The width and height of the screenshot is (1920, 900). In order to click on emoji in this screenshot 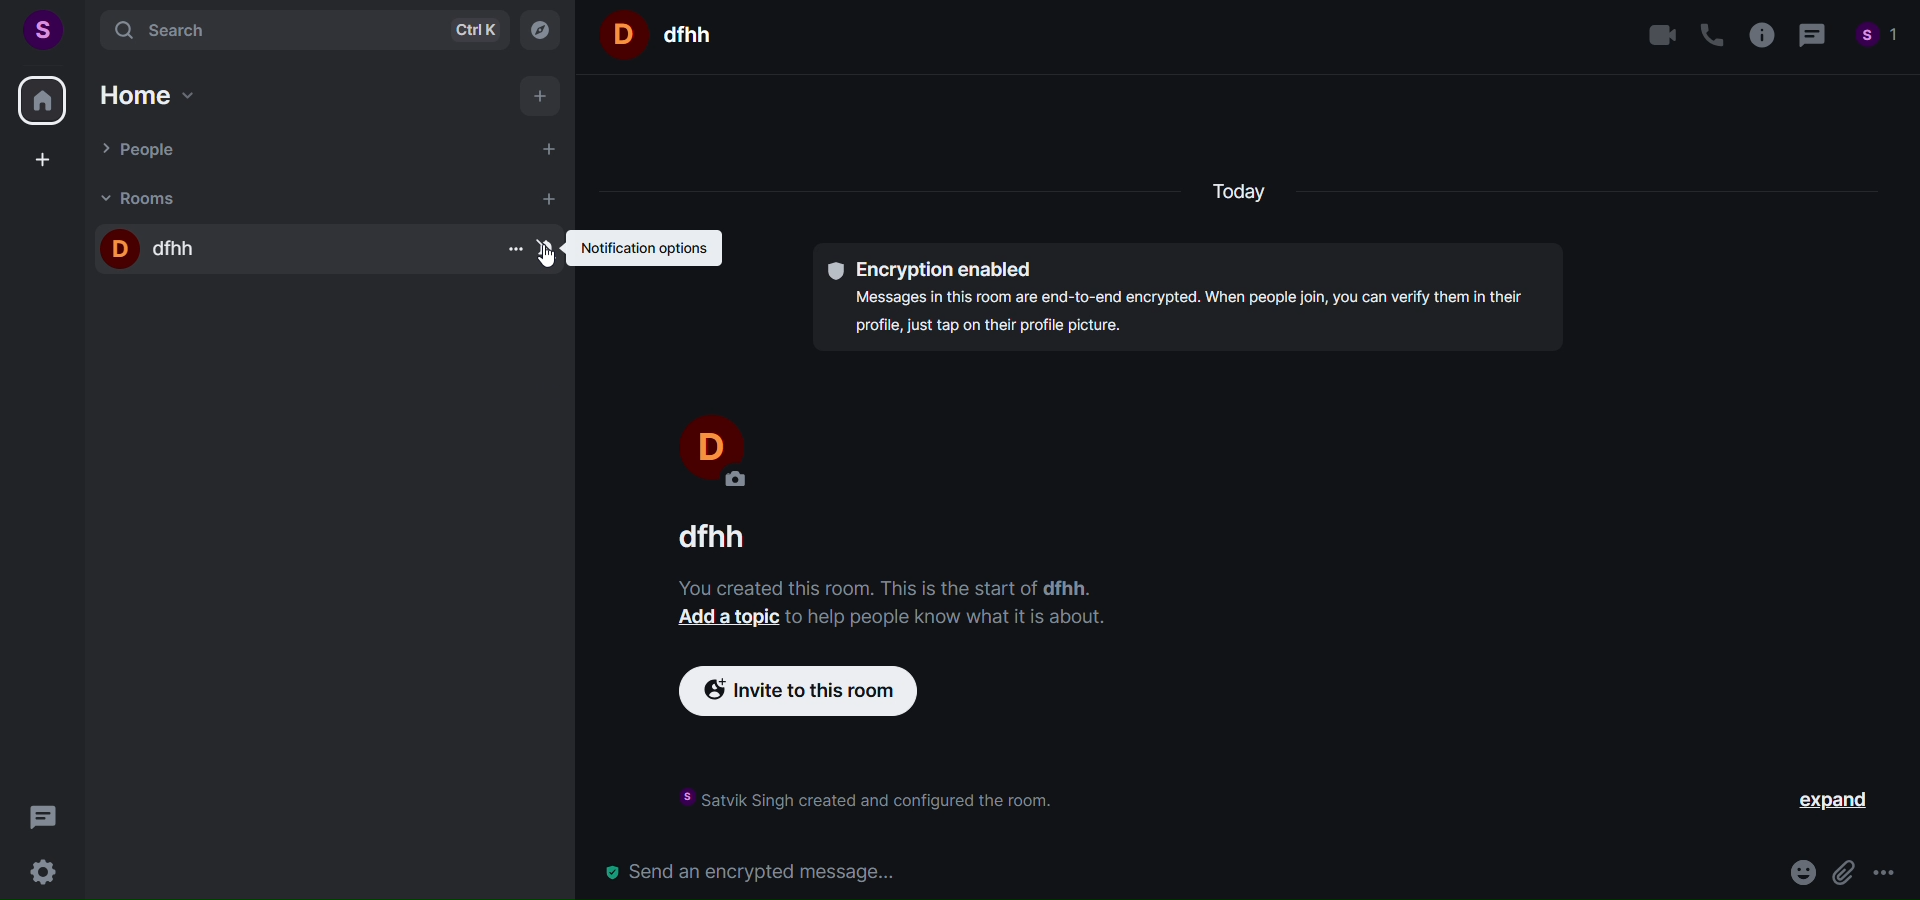, I will do `click(1800, 870)`.